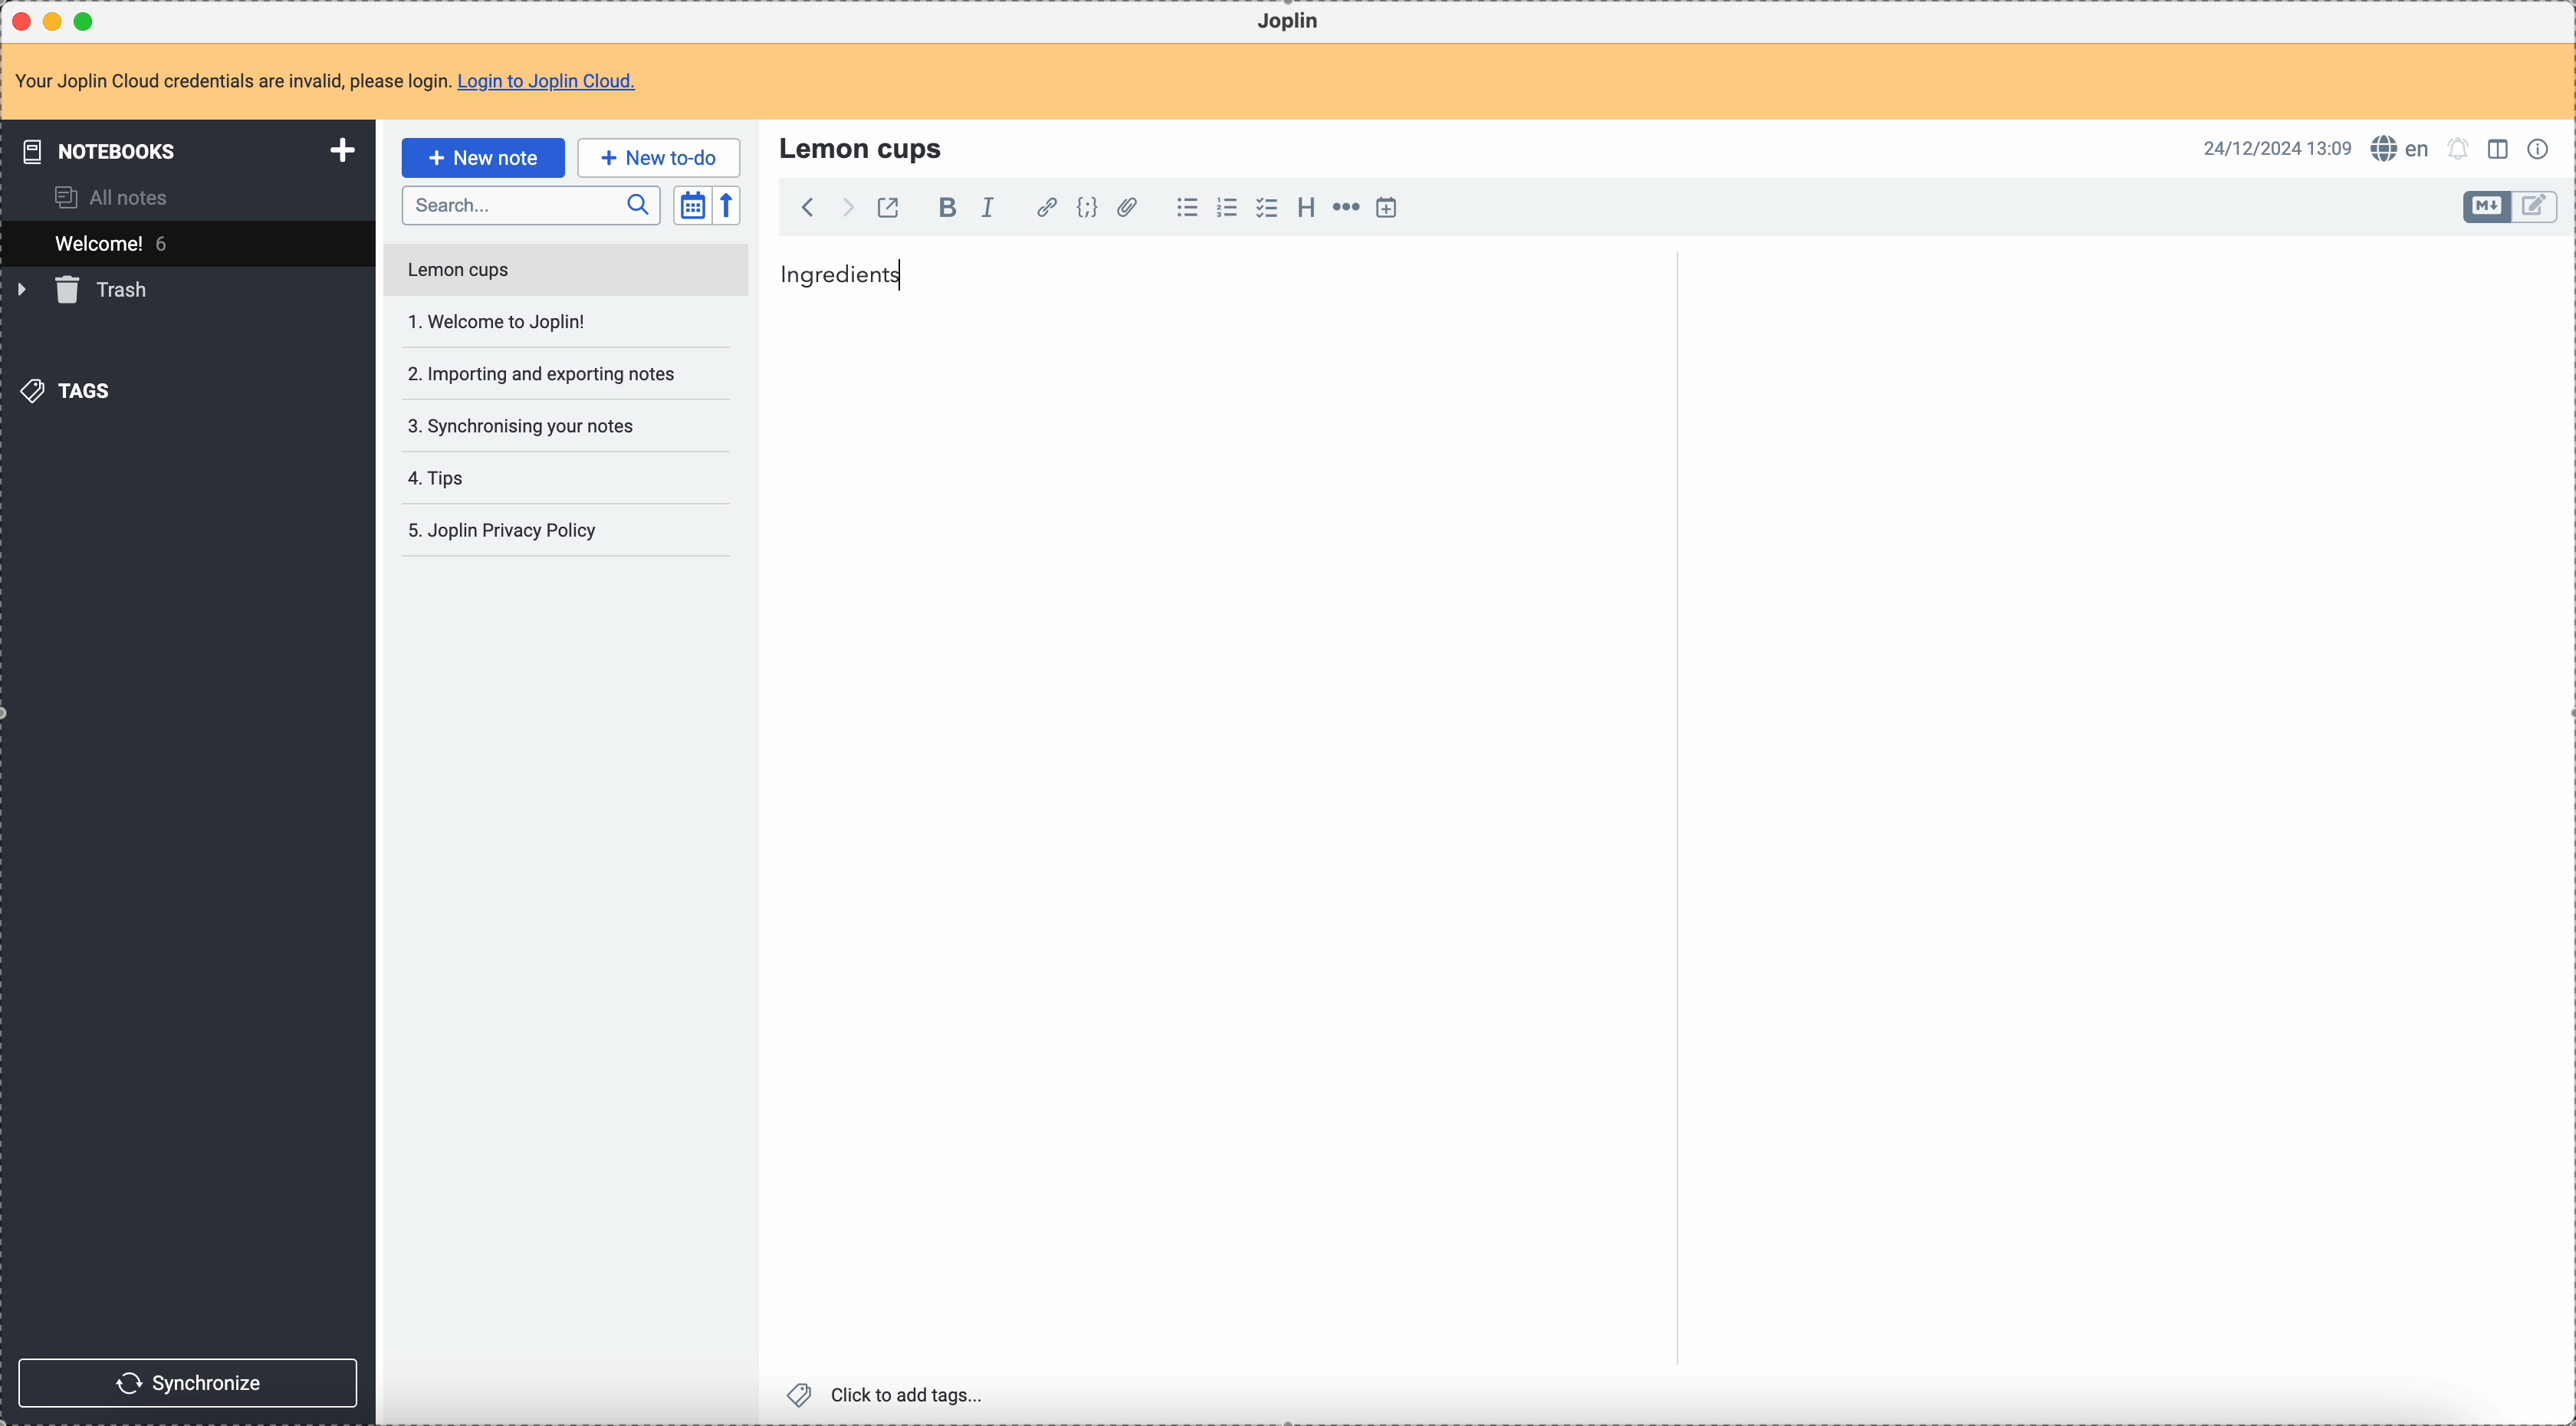  I want to click on back, so click(807, 207).